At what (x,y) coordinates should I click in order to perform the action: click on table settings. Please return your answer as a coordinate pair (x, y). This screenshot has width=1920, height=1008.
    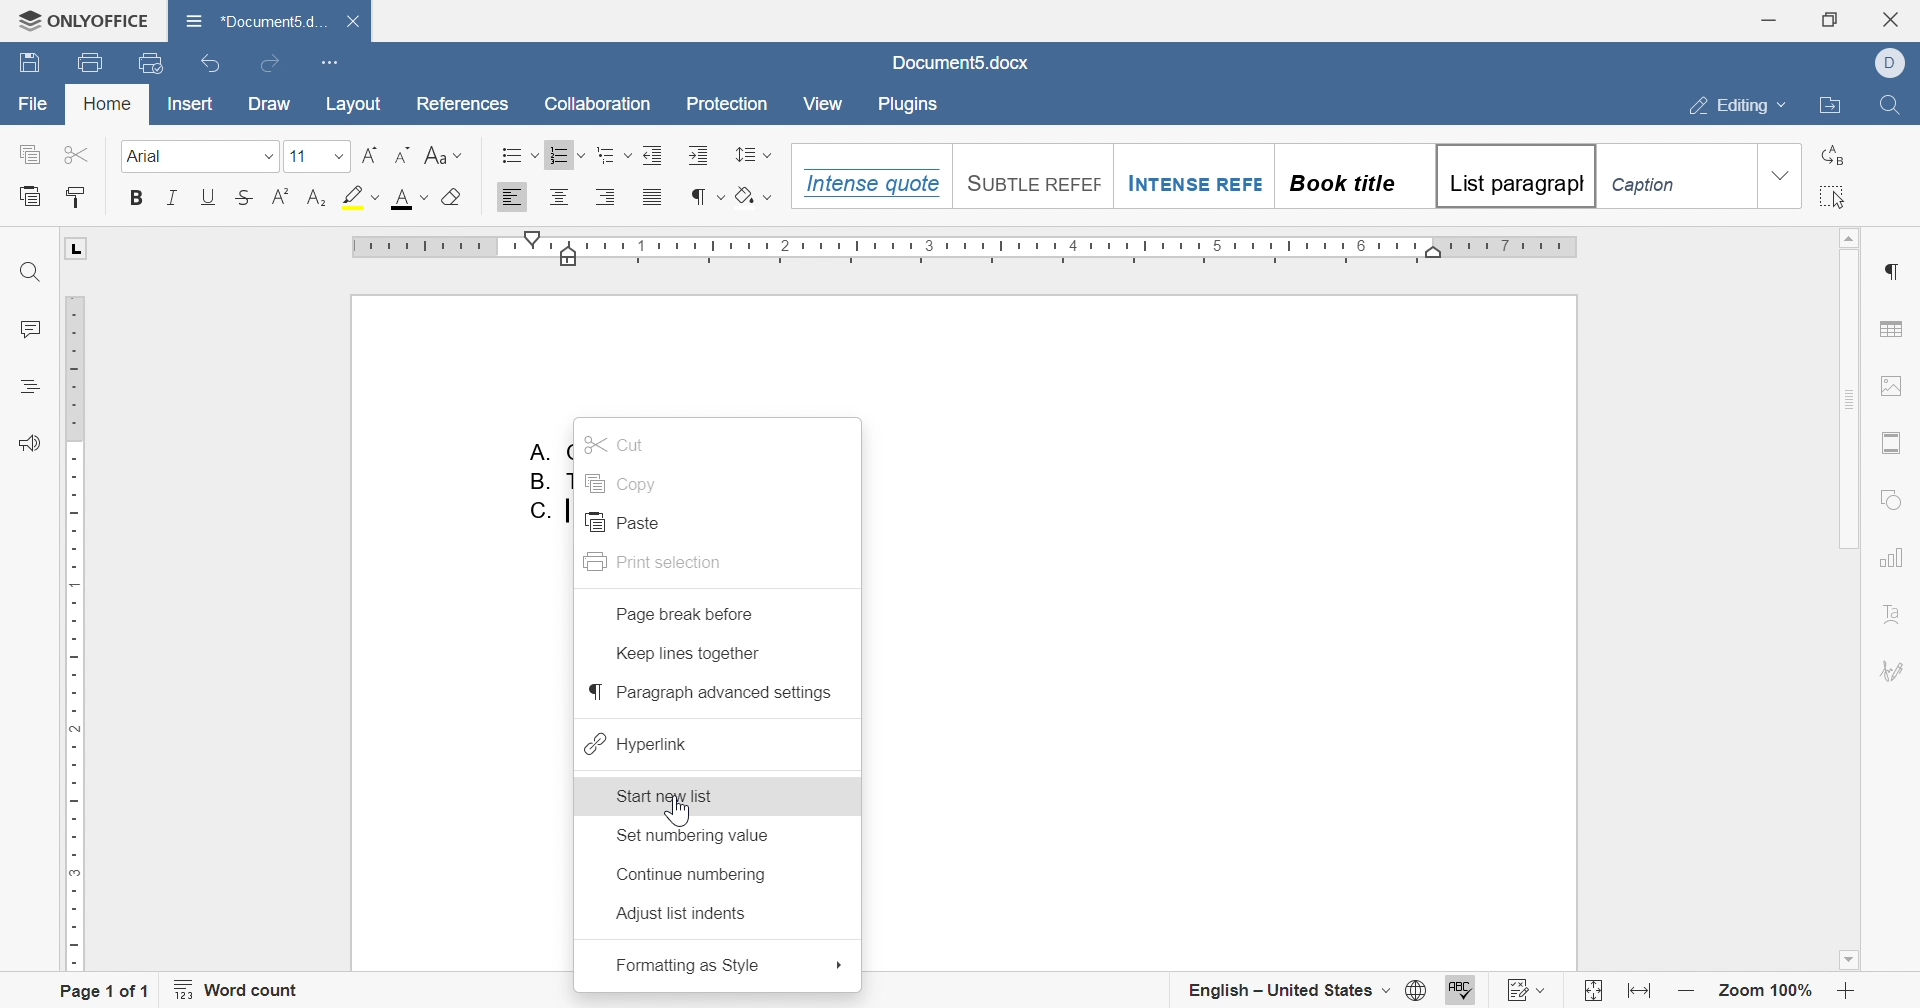
    Looking at the image, I should click on (1890, 329).